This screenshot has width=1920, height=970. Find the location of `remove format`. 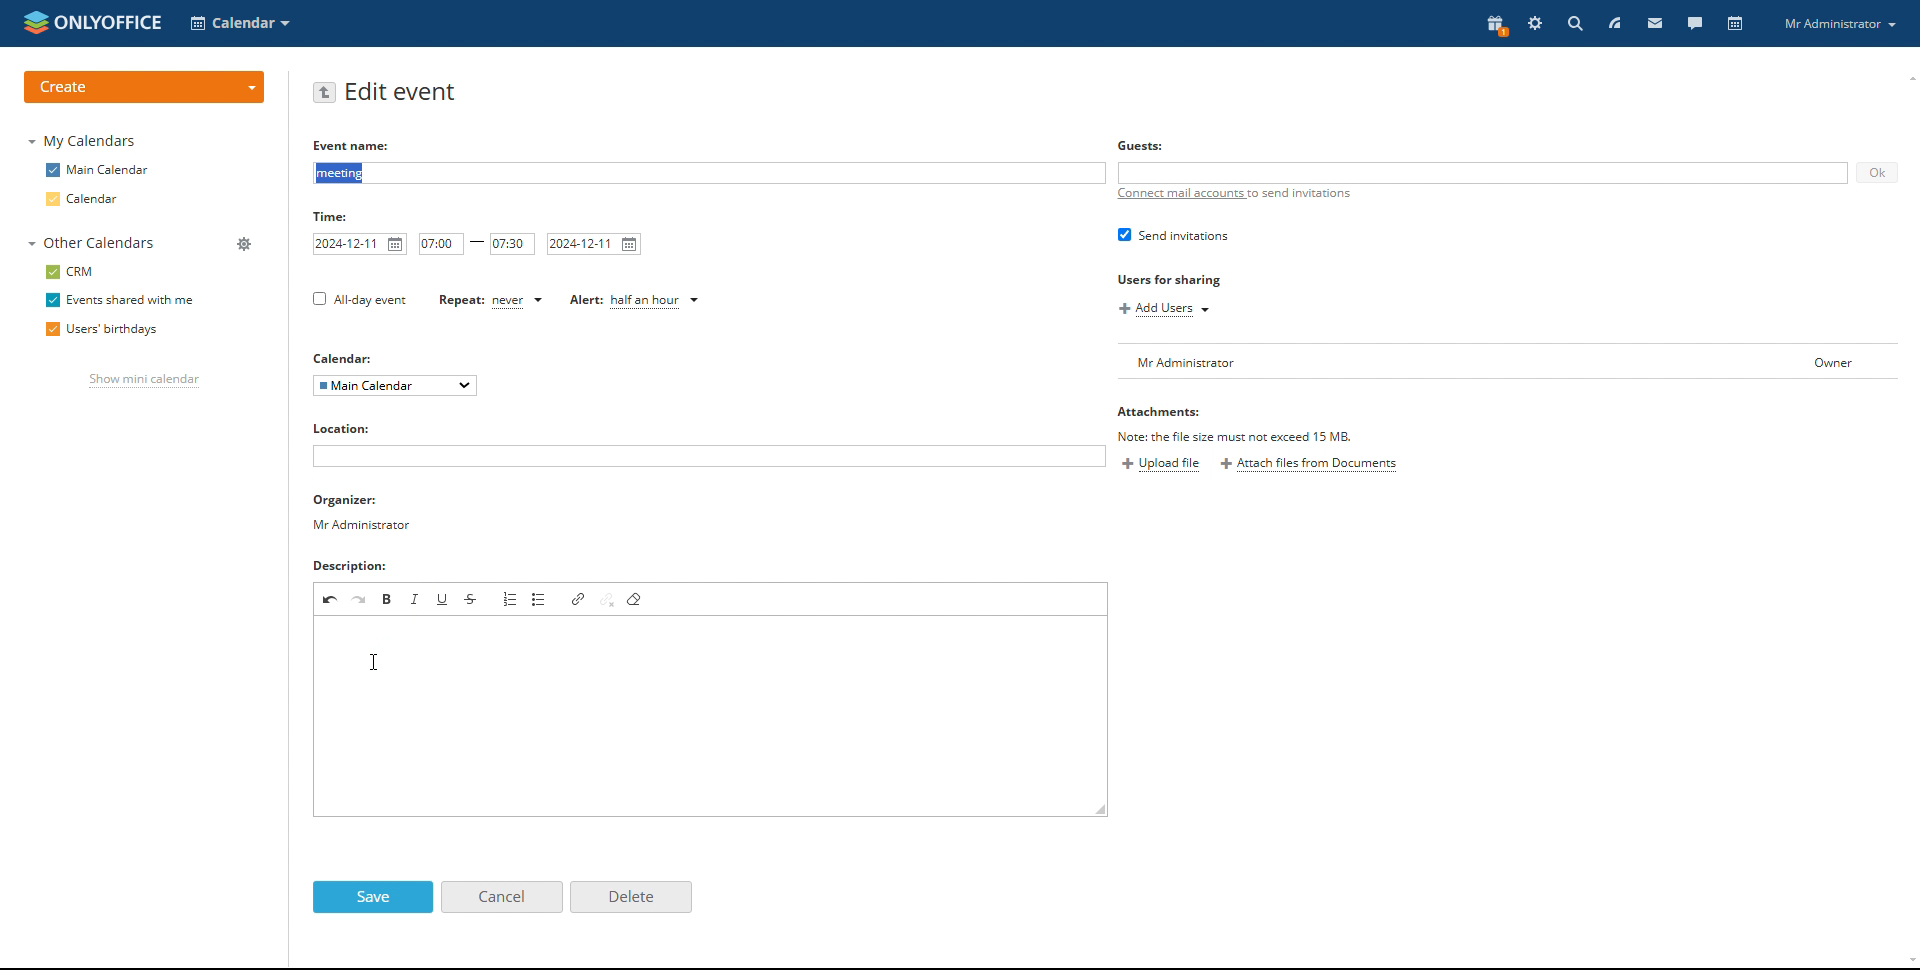

remove format is located at coordinates (637, 600).